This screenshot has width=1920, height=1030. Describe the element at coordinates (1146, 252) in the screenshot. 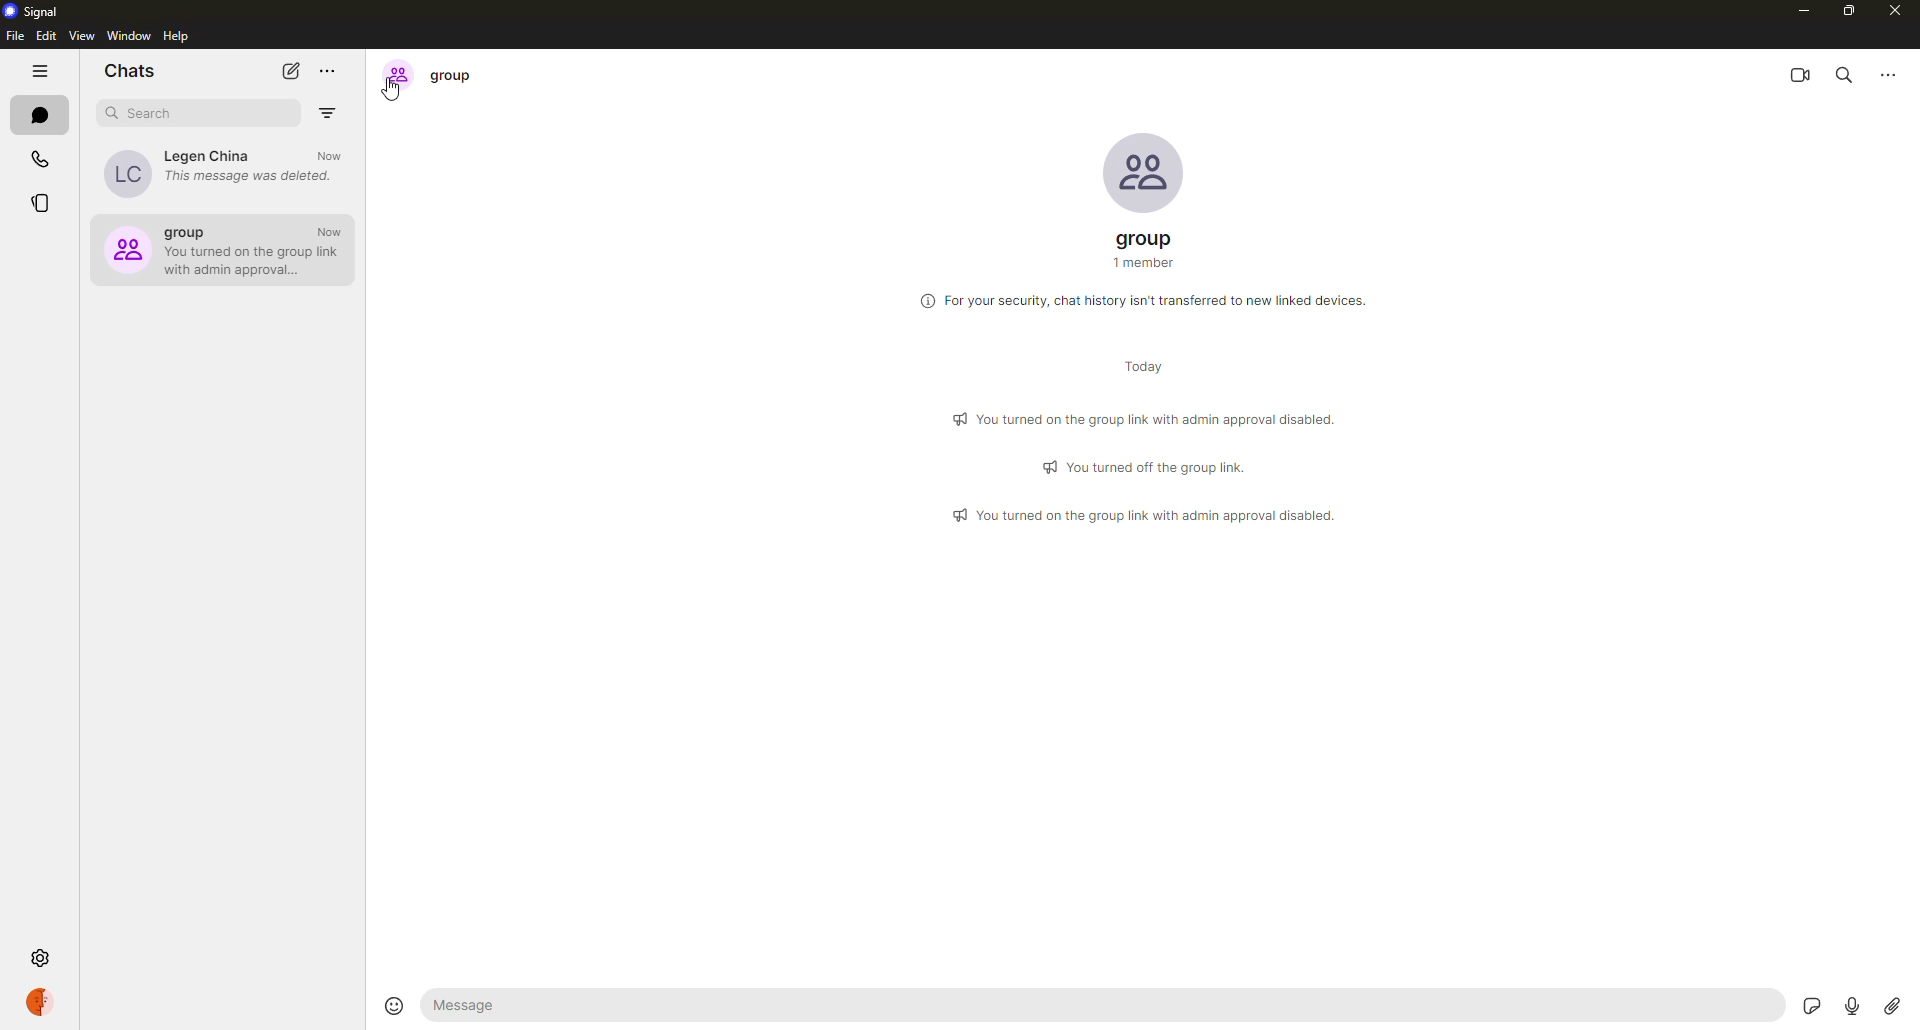

I see `group` at that location.